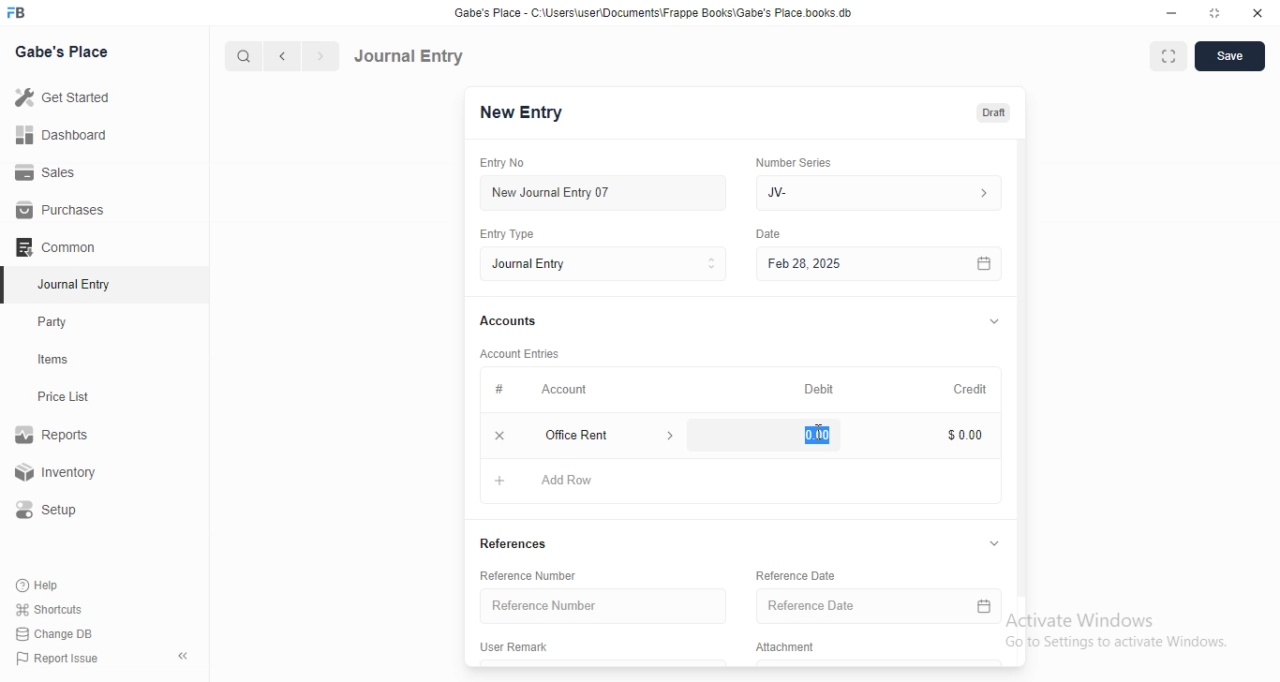  Describe the element at coordinates (509, 234) in the screenshot. I see `Entry Type` at that location.